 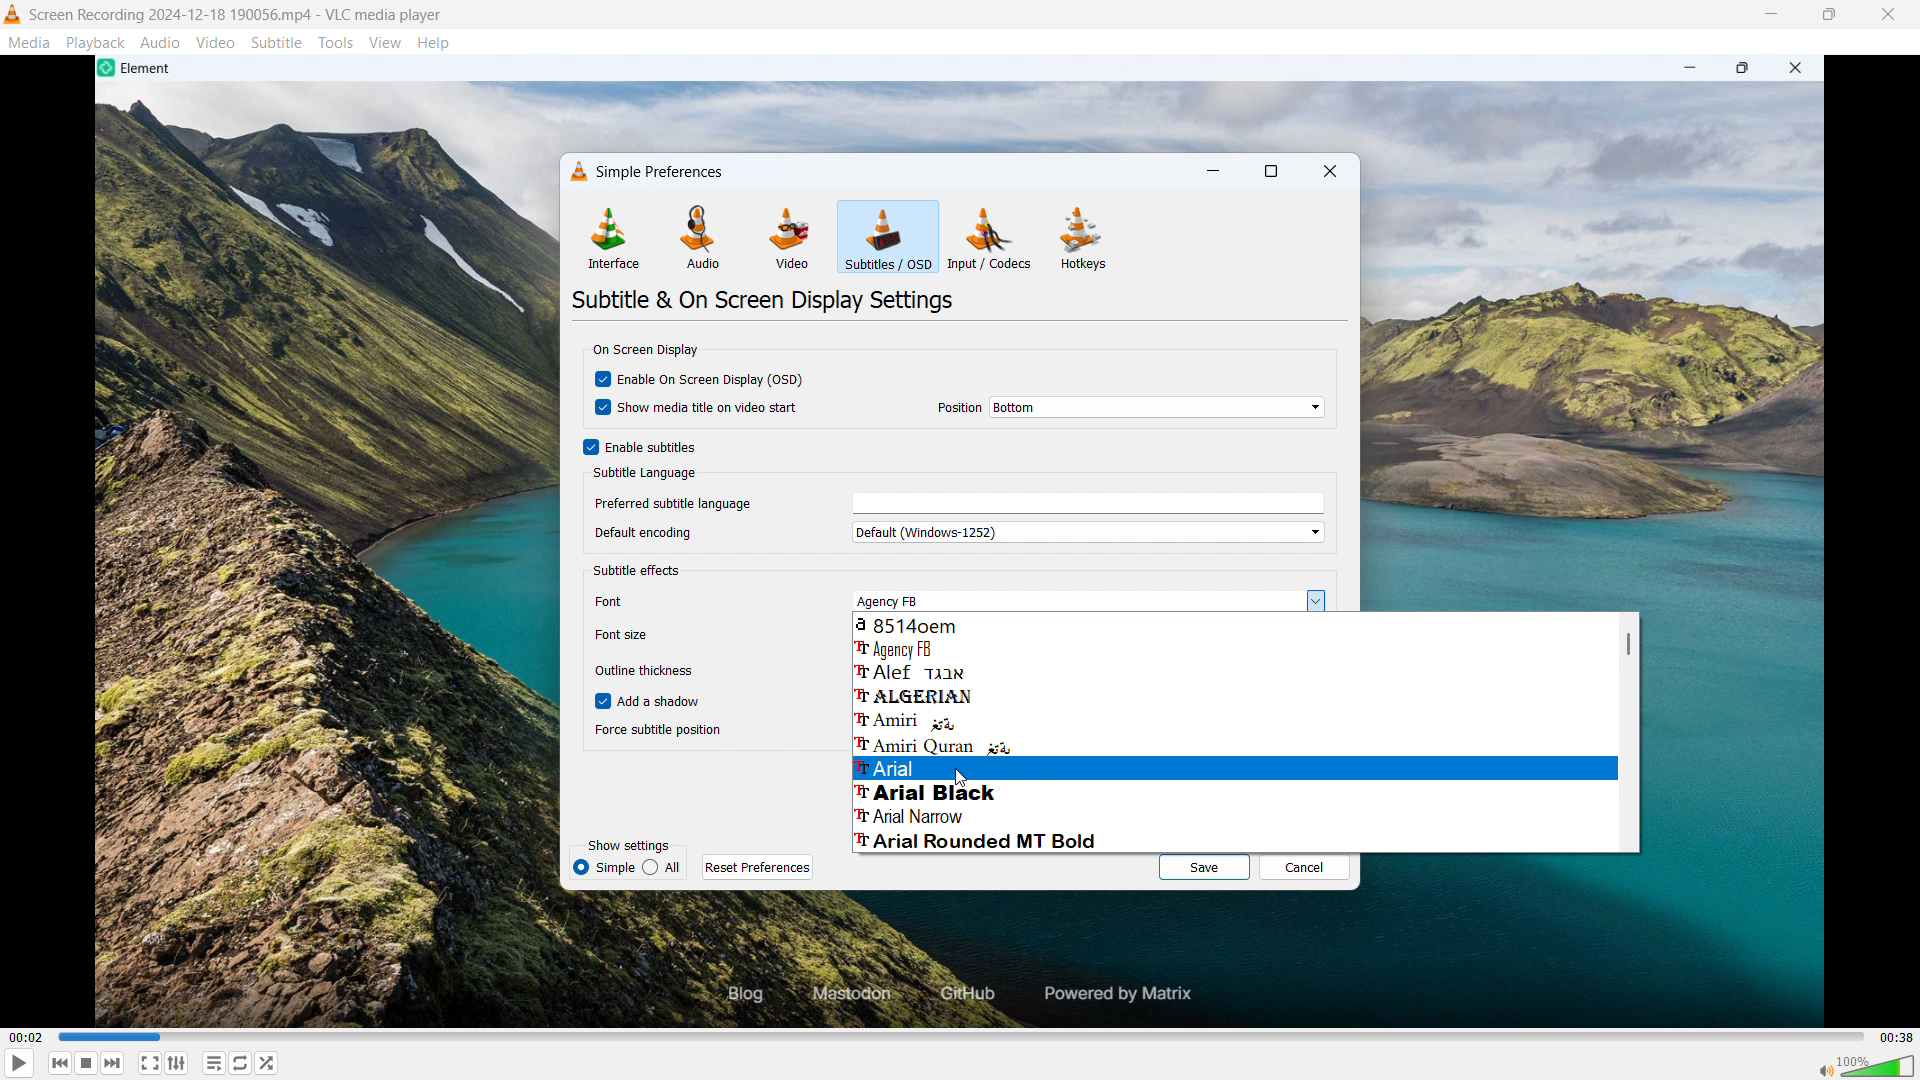 What do you see at coordinates (1234, 719) in the screenshot?
I see `amiri` at bounding box center [1234, 719].